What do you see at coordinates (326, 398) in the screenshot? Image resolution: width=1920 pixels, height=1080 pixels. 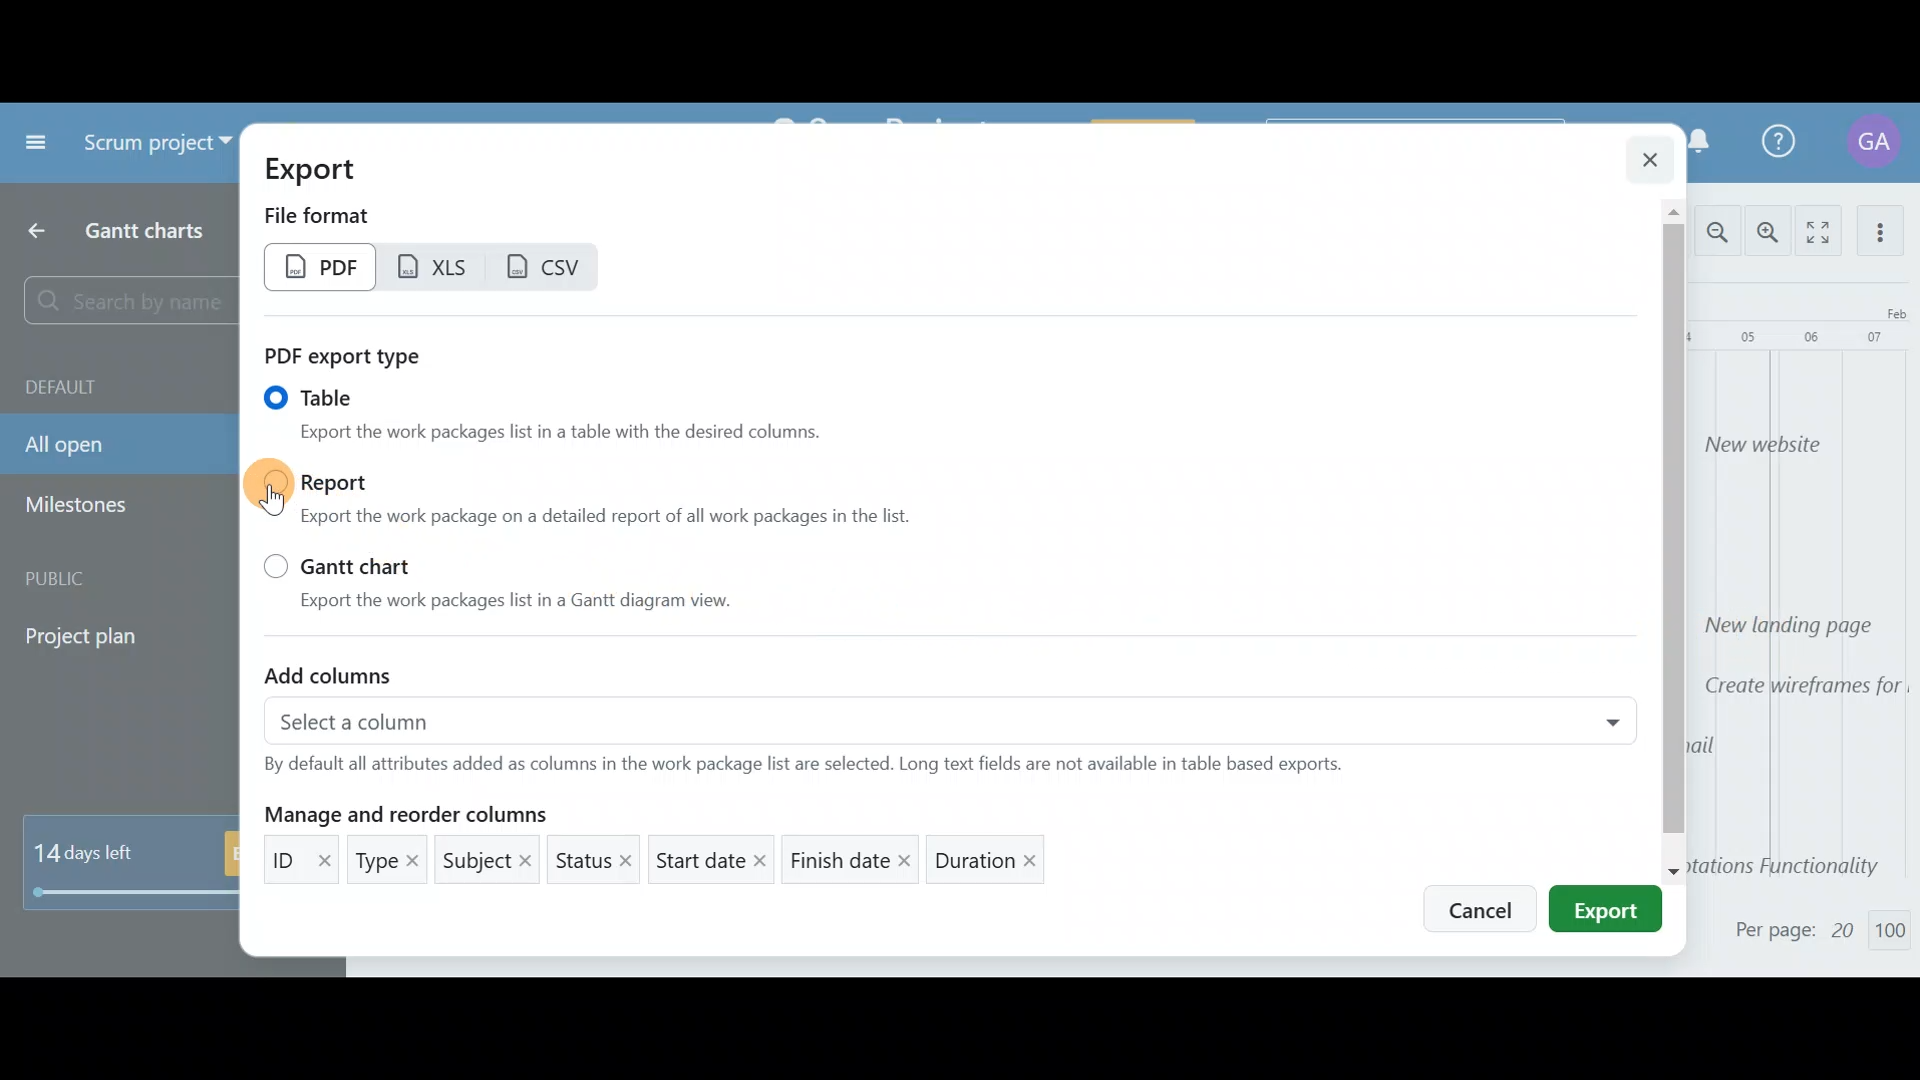 I see `Table` at bounding box center [326, 398].